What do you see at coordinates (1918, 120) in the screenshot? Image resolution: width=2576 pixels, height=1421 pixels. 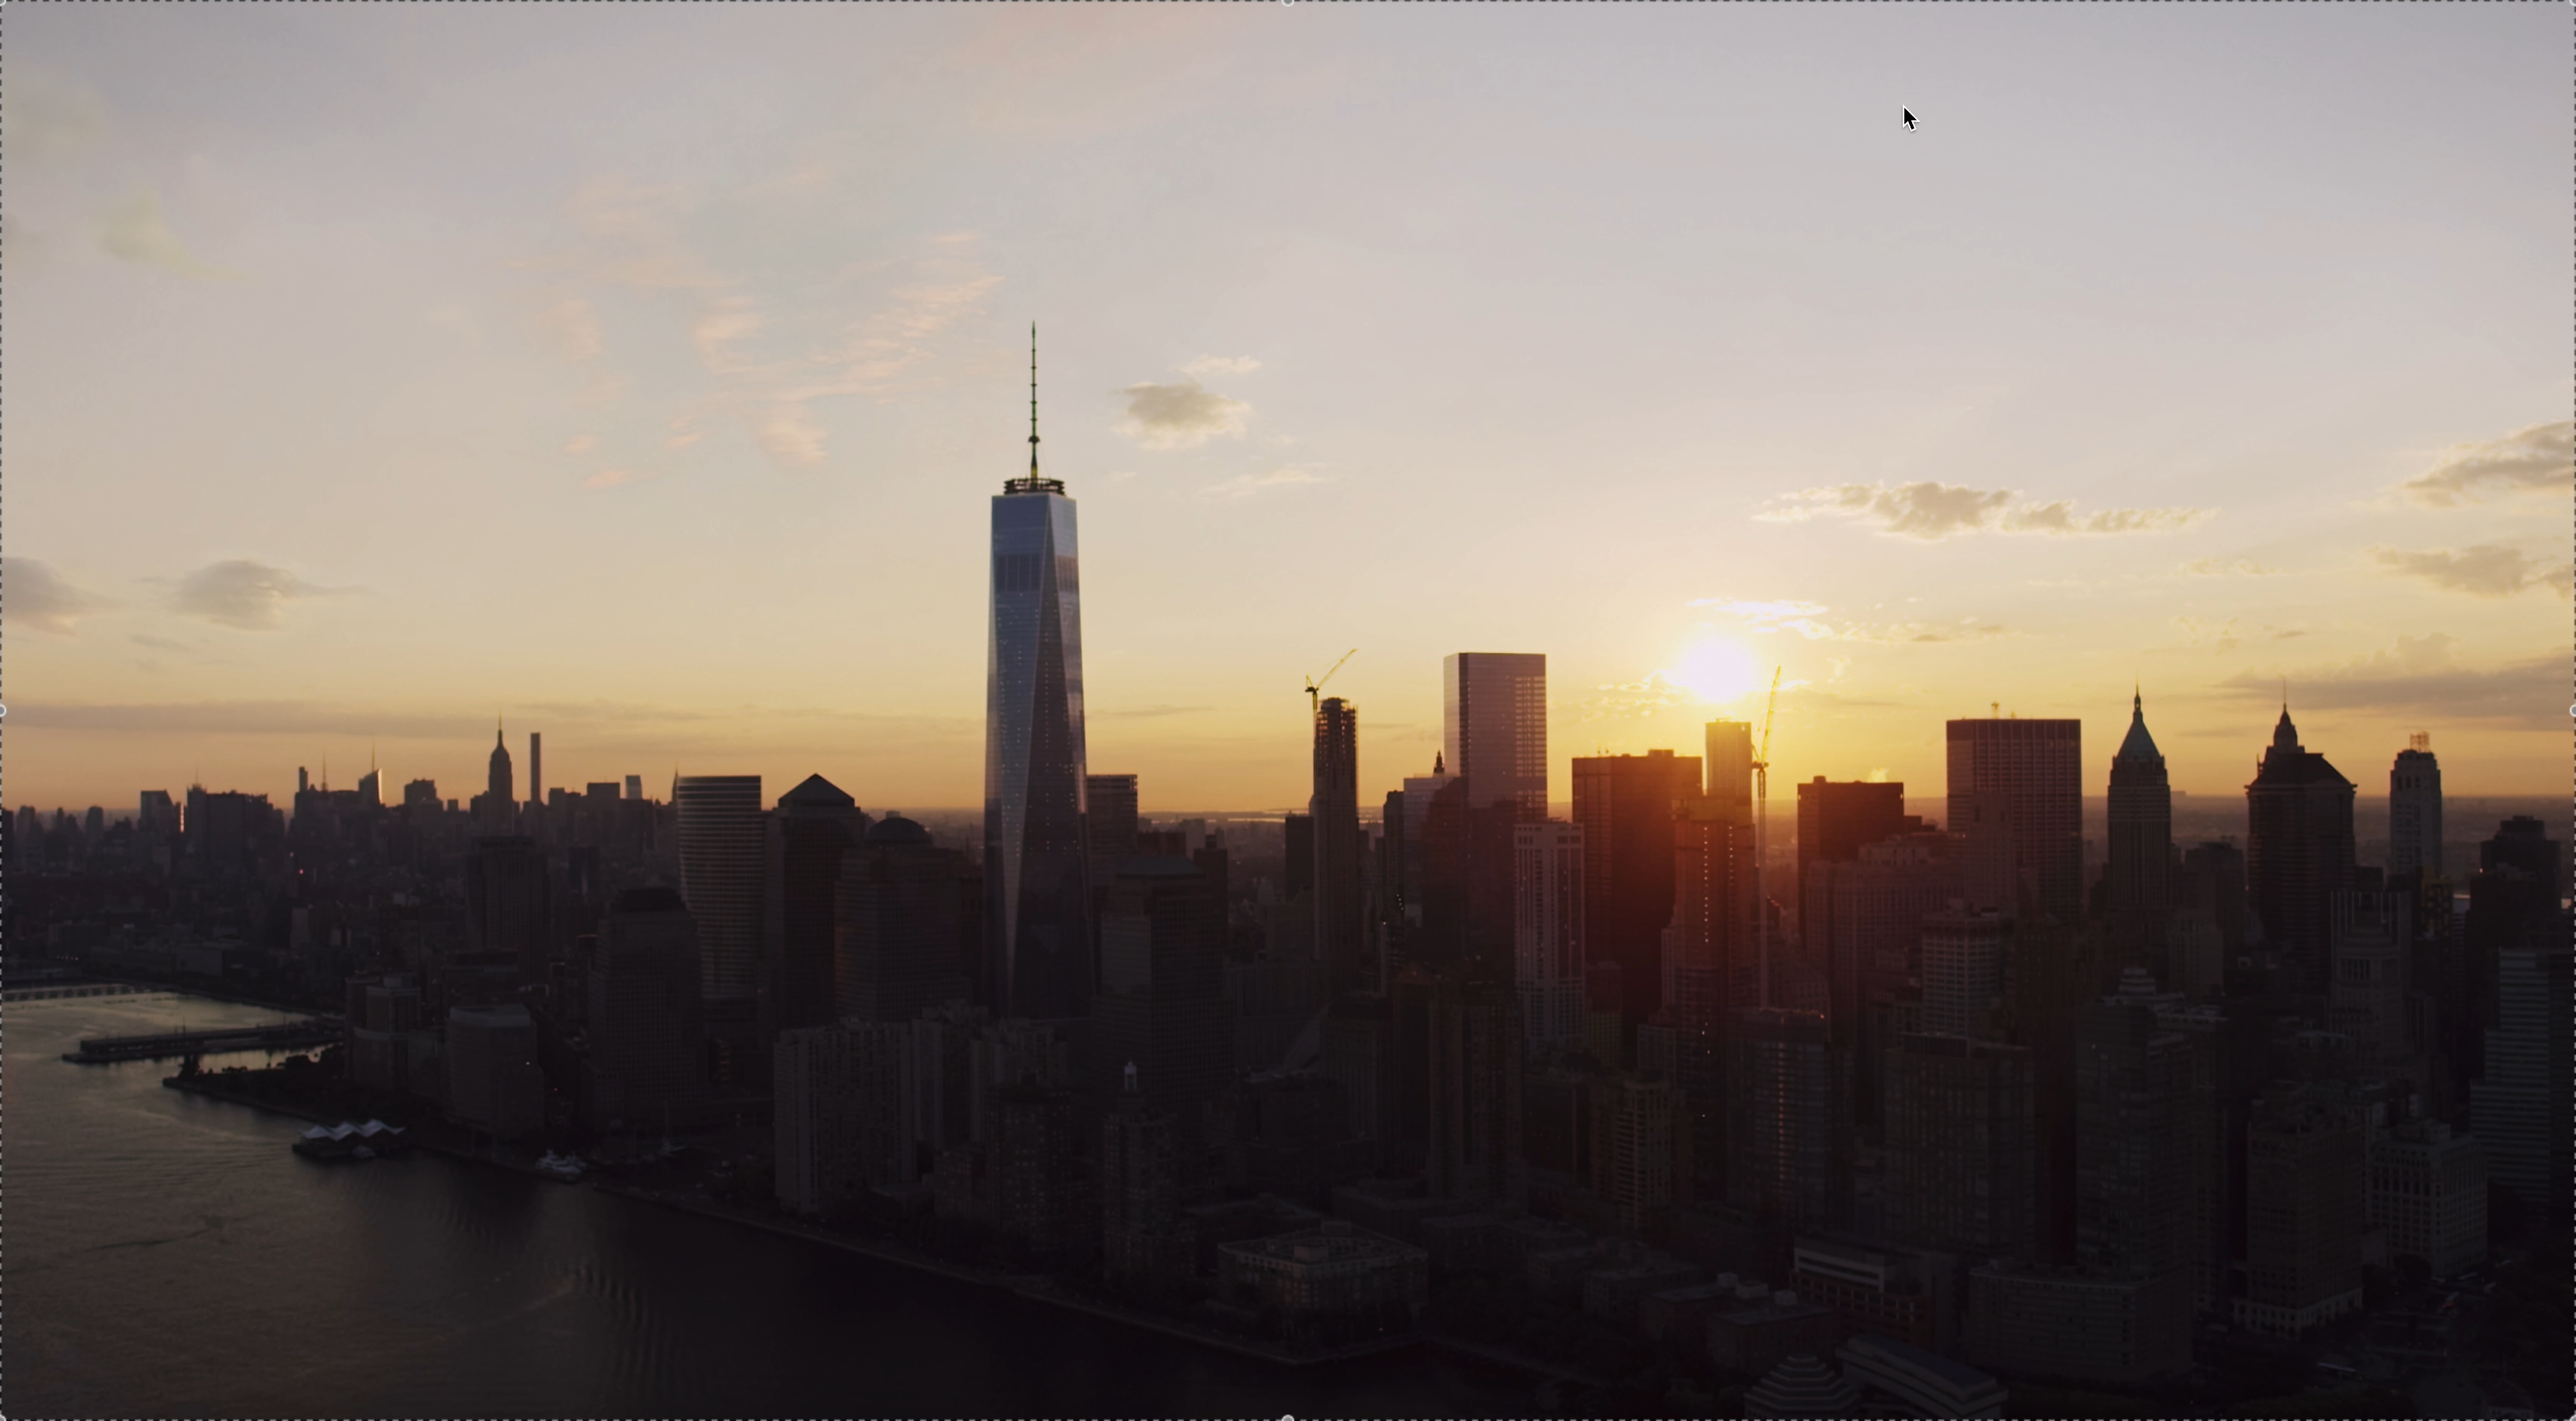 I see `cursor` at bounding box center [1918, 120].